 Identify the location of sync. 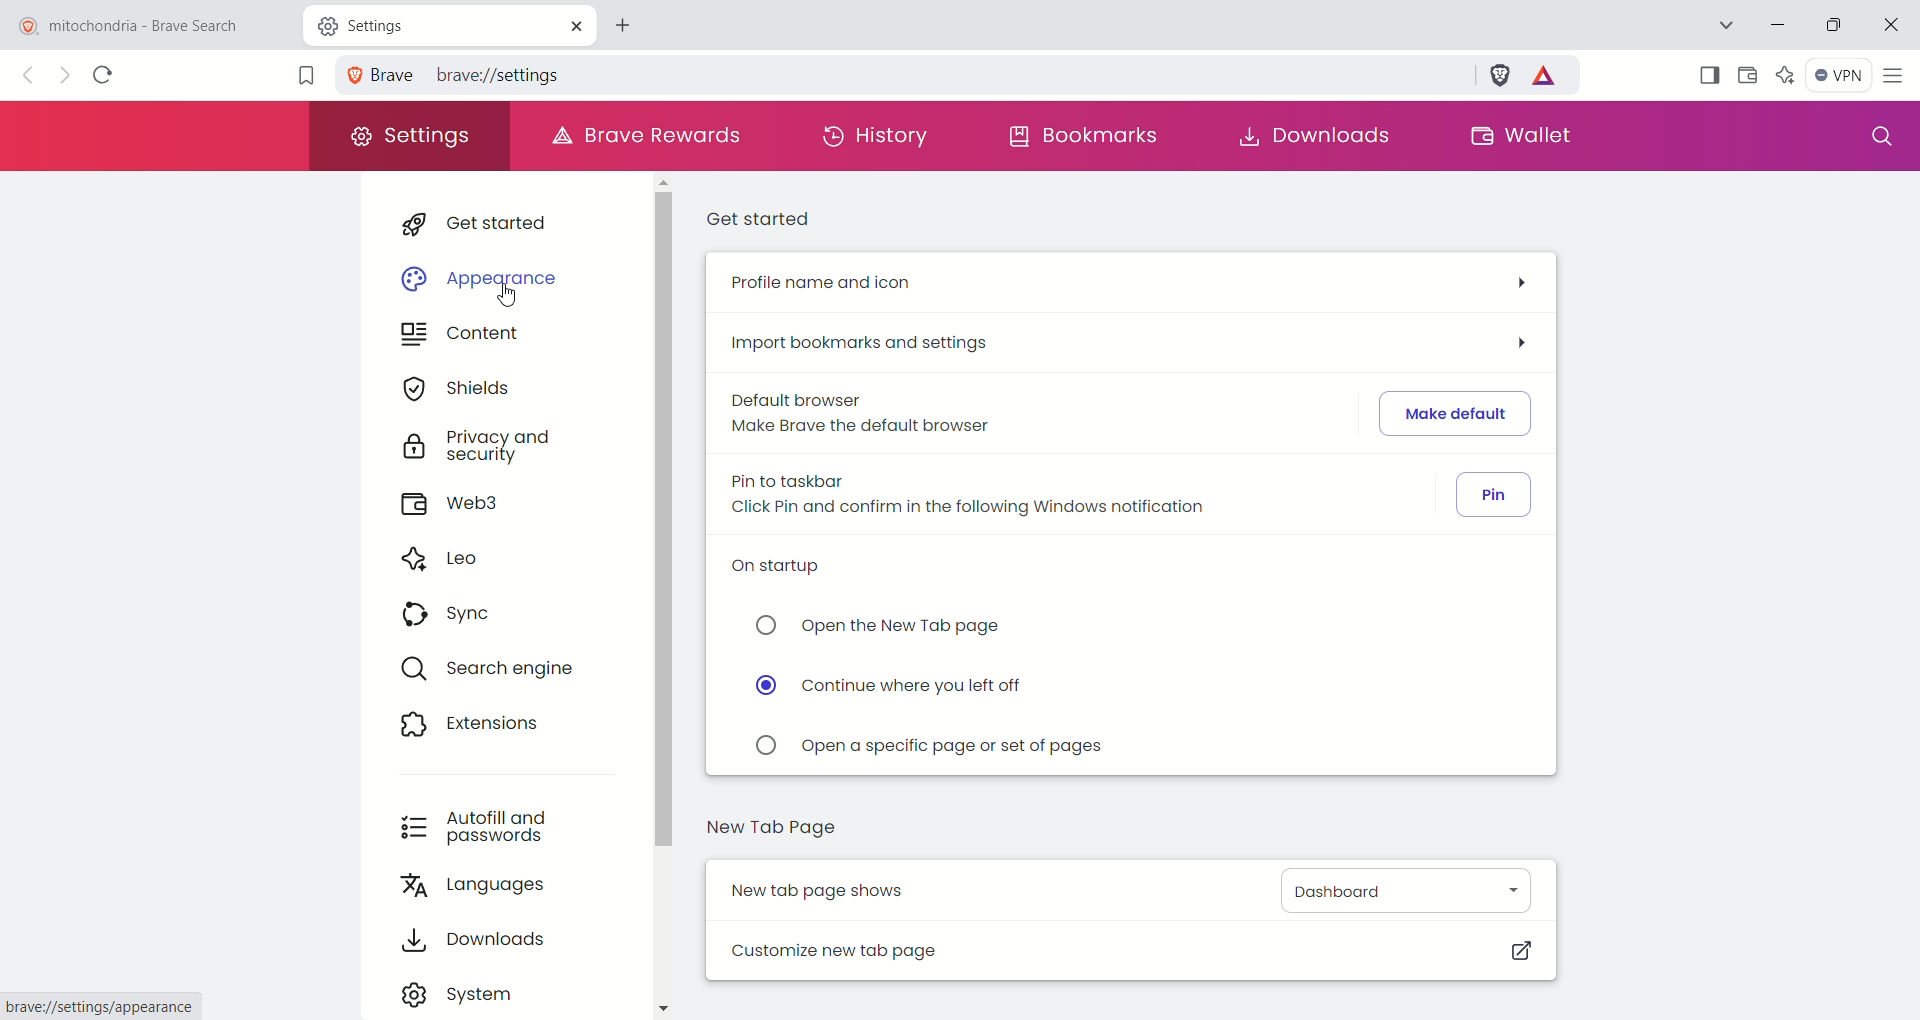
(449, 617).